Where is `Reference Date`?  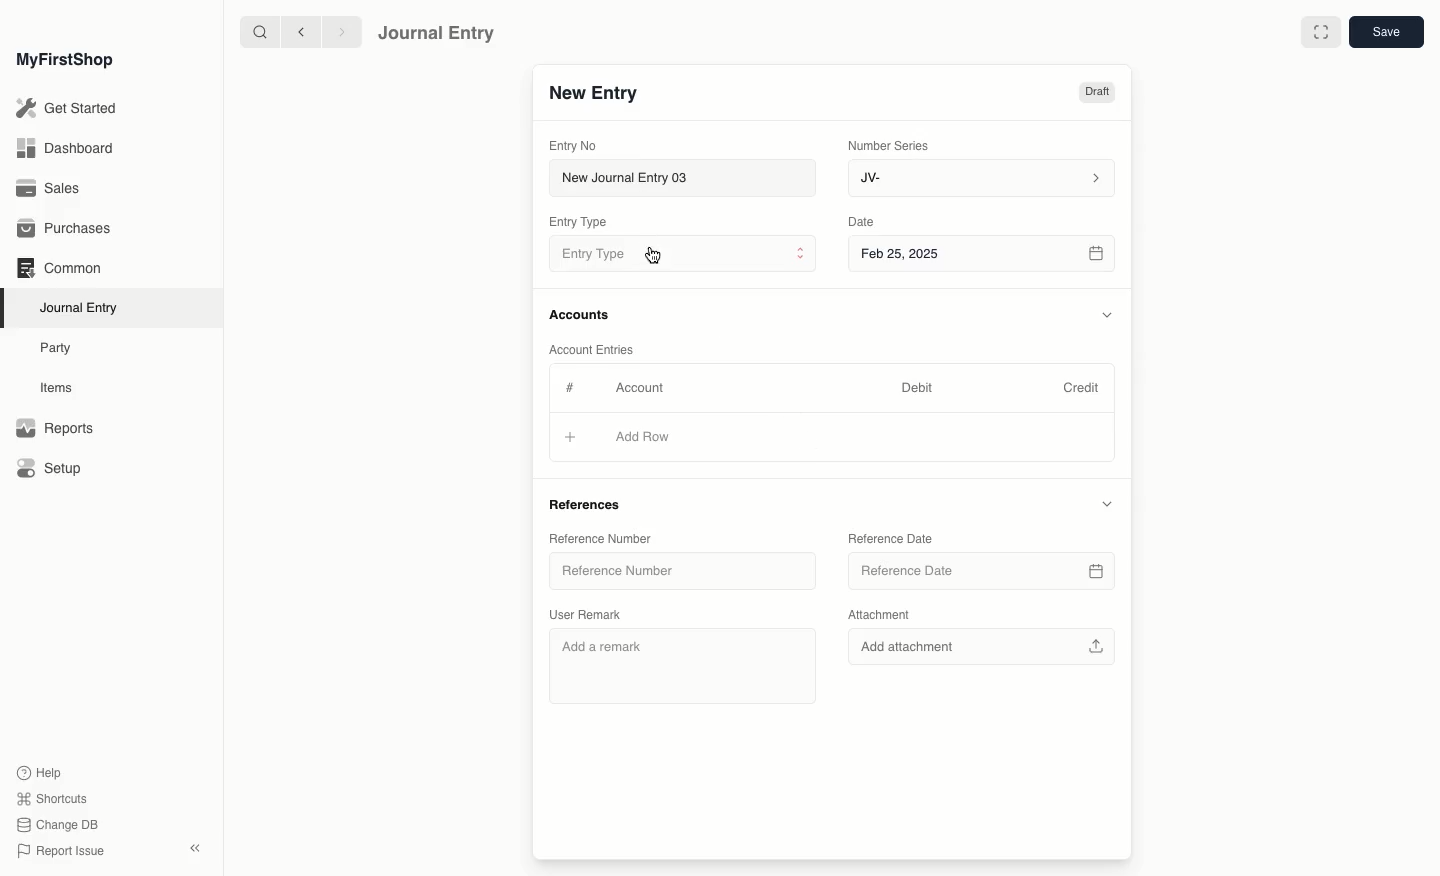
Reference Date is located at coordinates (891, 538).